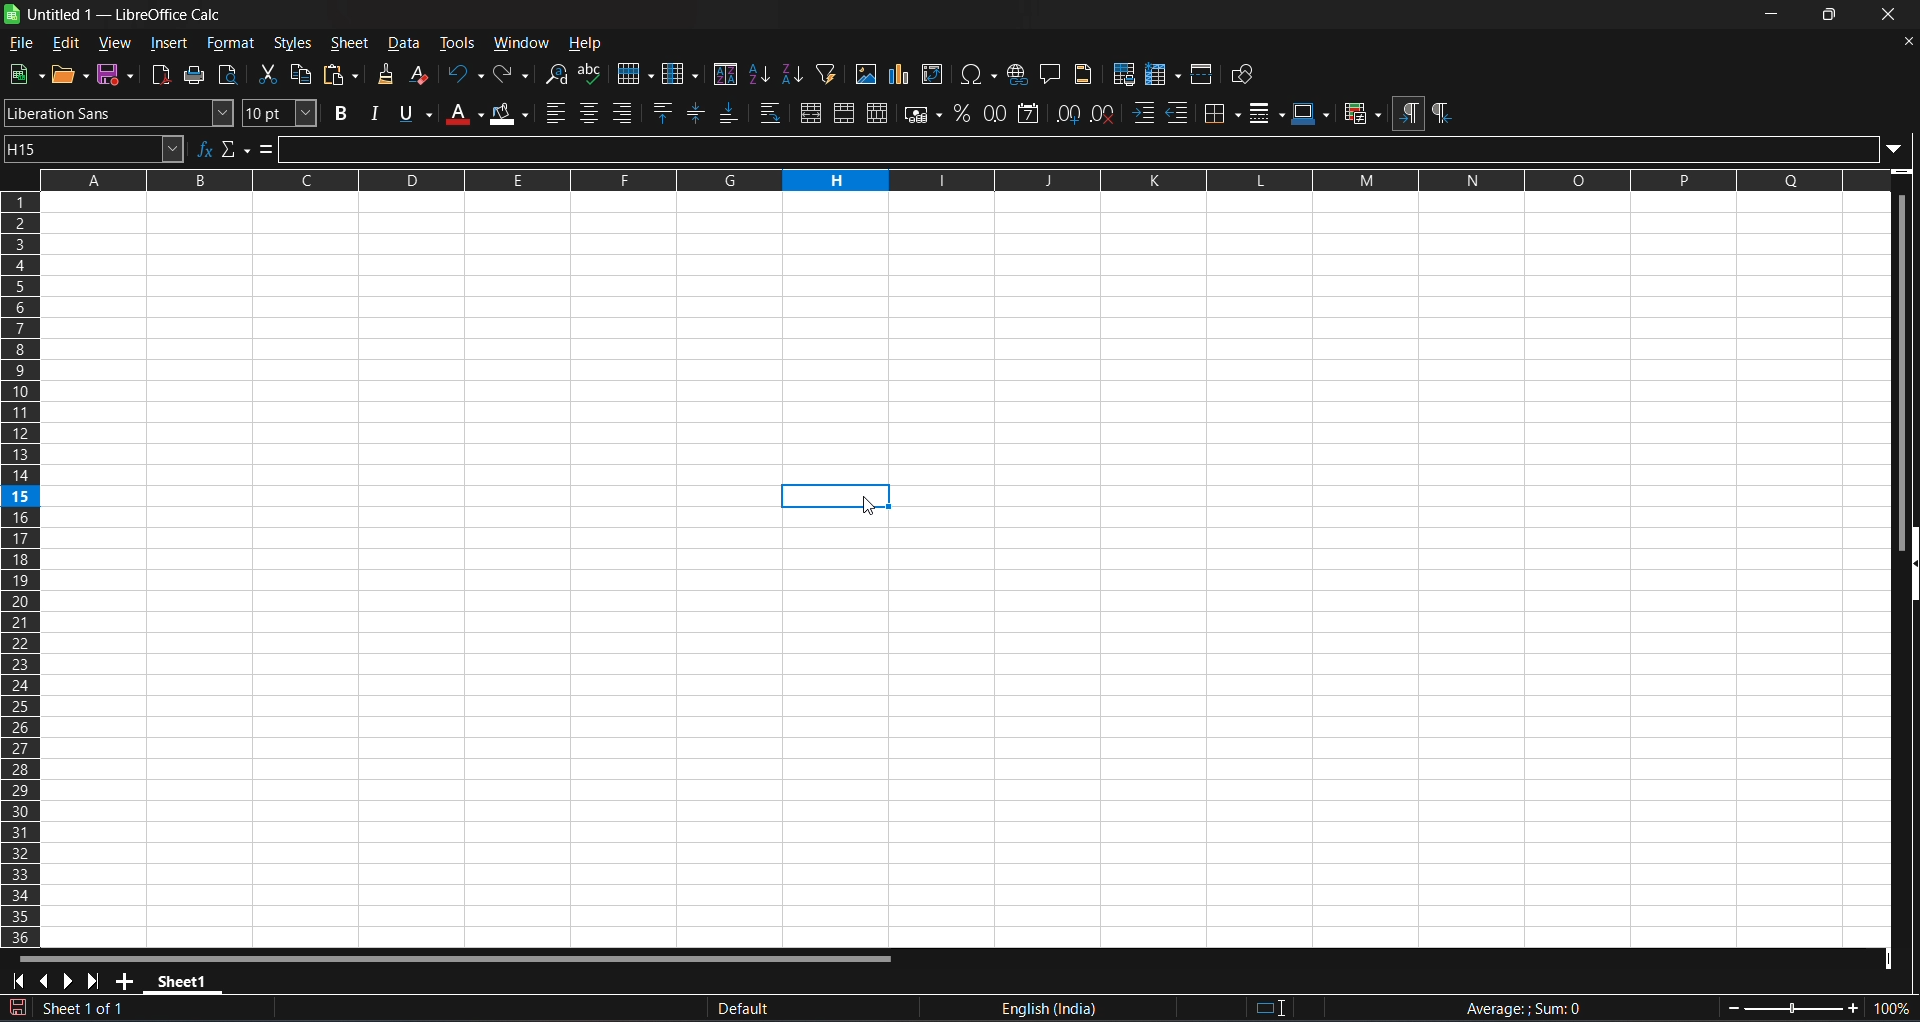 The width and height of the screenshot is (1920, 1022). What do you see at coordinates (899, 75) in the screenshot?
I see `insert chart` at bounding box center [899, 75].